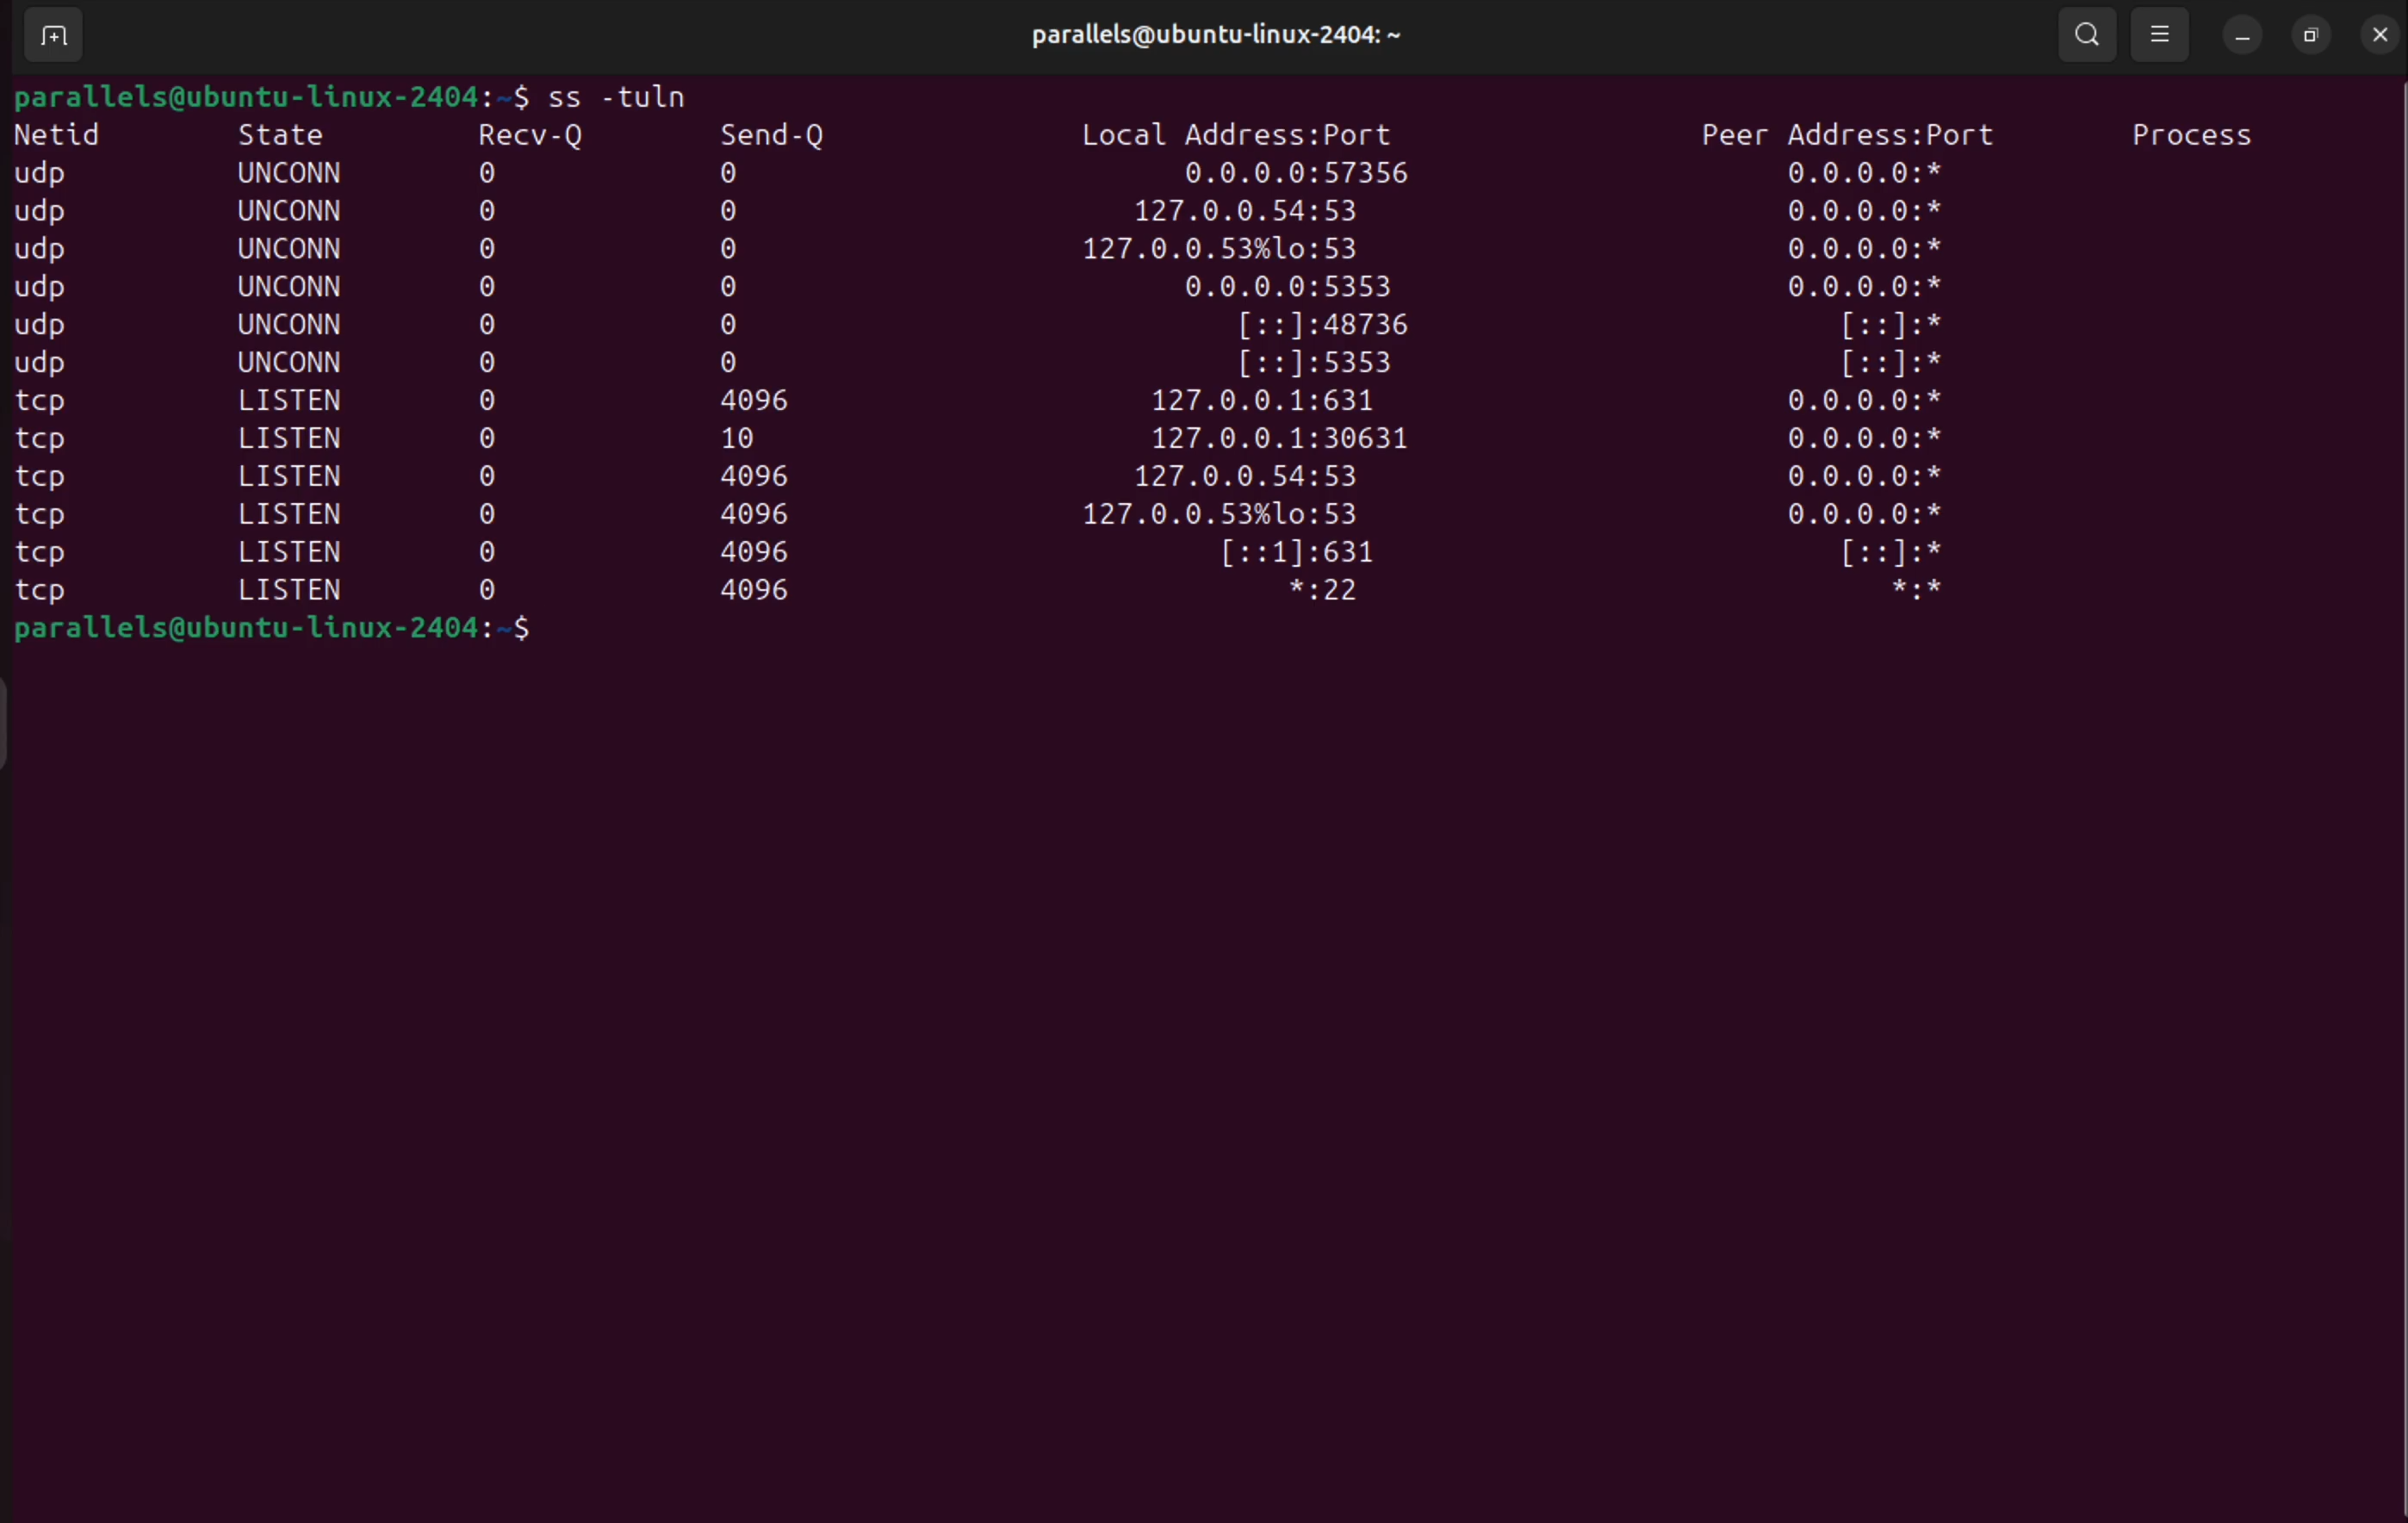 The image size is (2408, 1523). What do you see at coordinates (1765, 250) in the screenshot?
I see `0.0.0.0` at bounding box center [1765, 250].